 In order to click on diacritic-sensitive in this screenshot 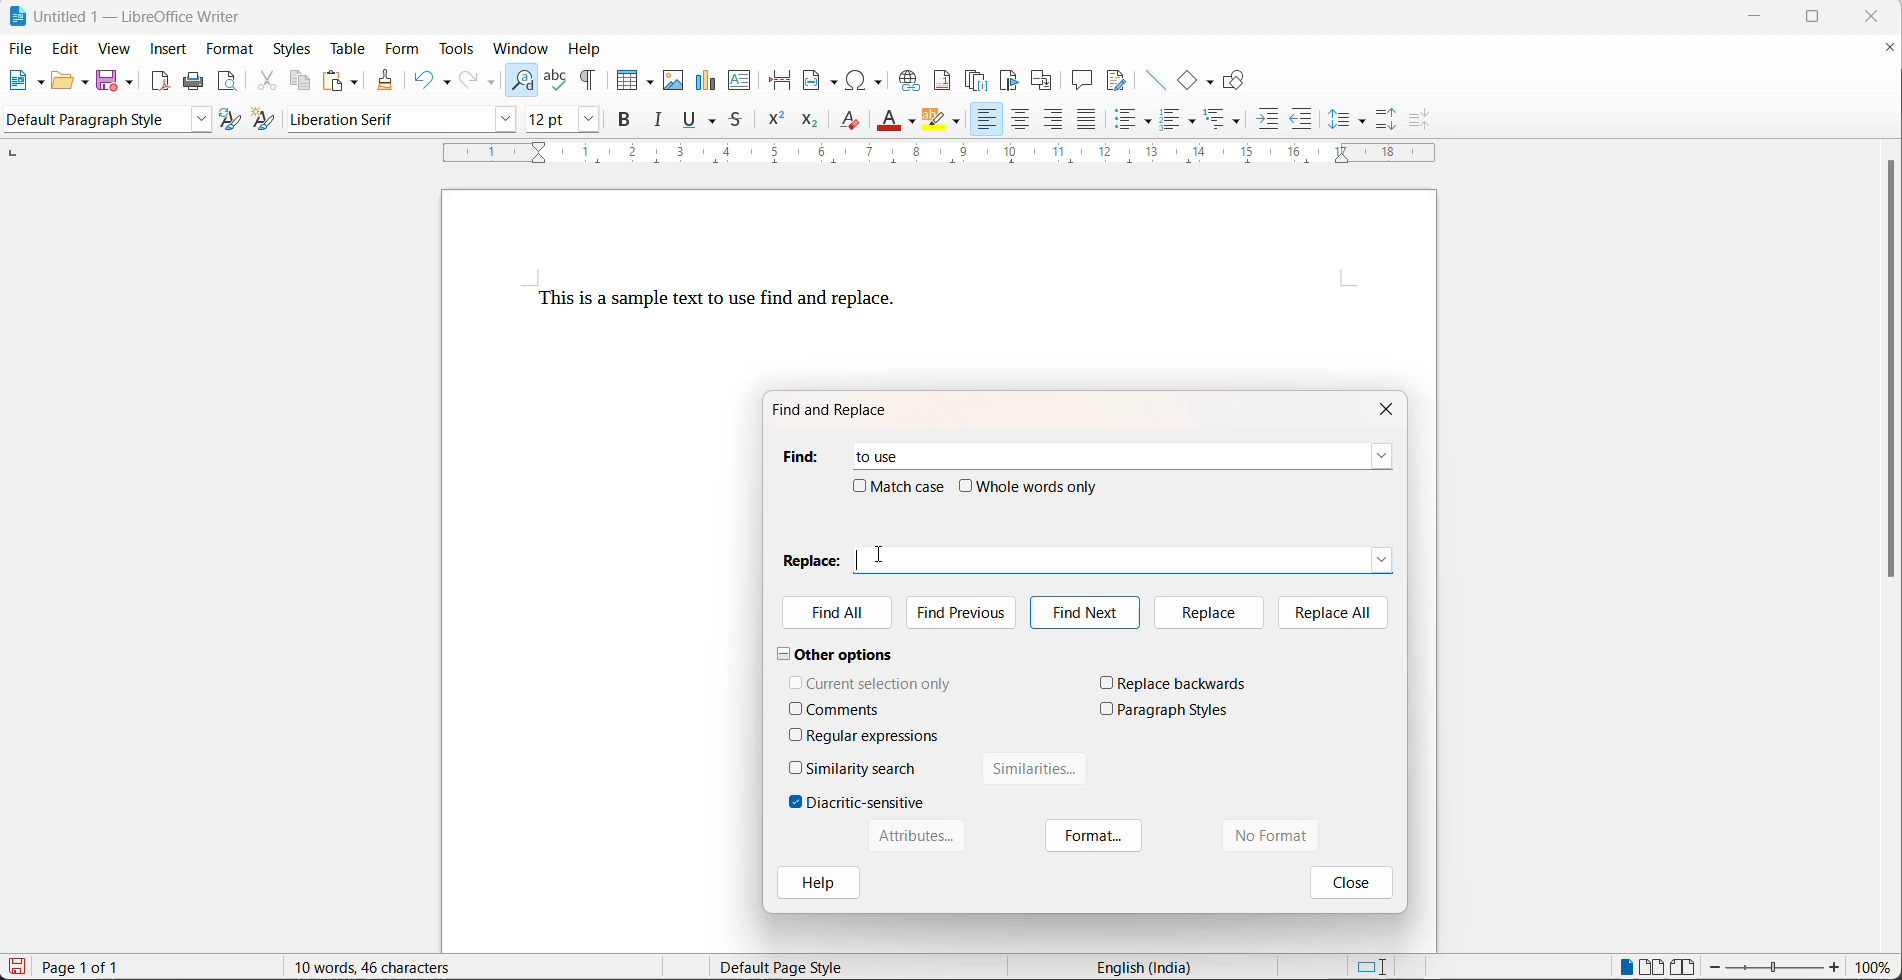, I will do `click(866, 802)`.